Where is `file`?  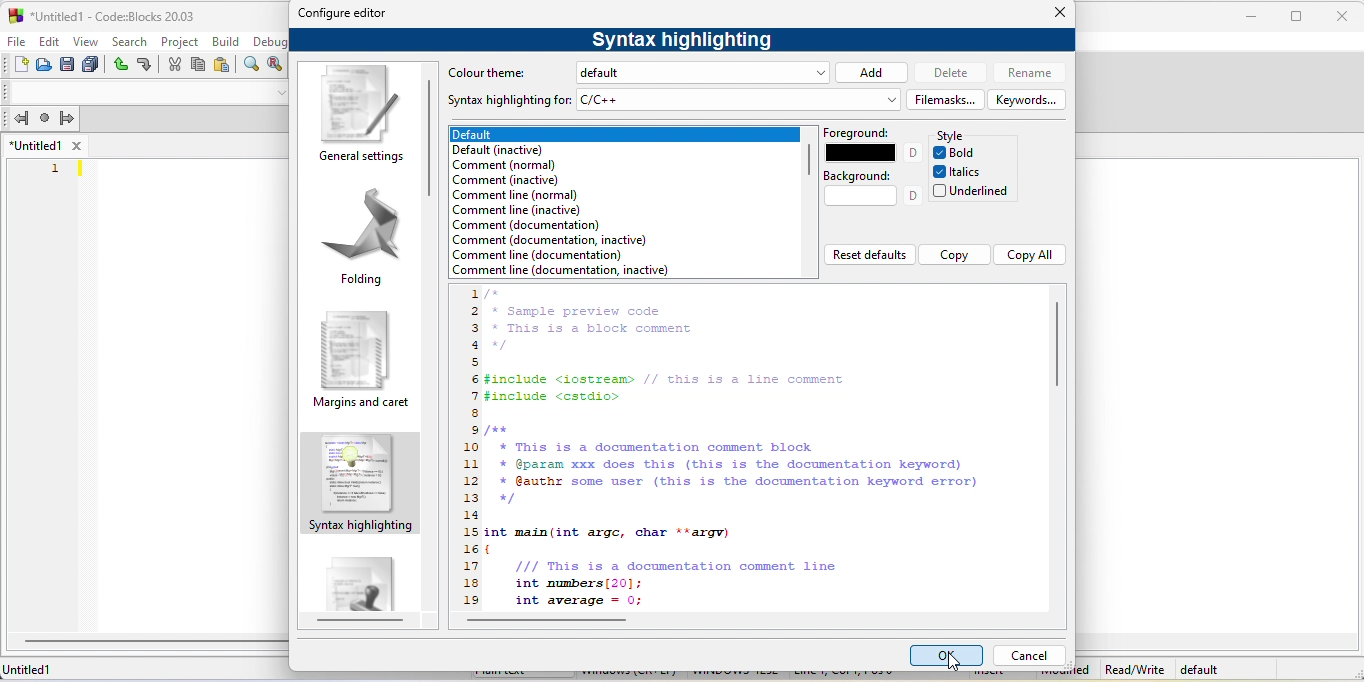
file is located at coordinates (14, 41).